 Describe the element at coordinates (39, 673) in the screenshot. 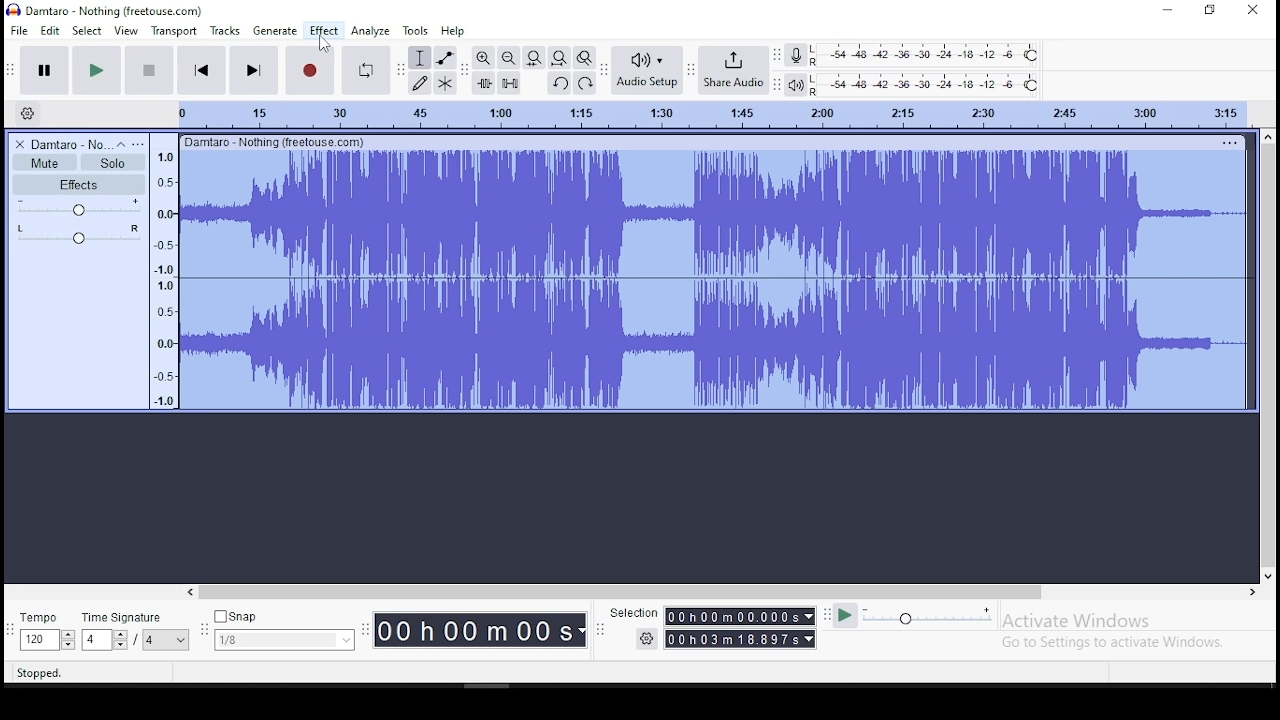

I see `stopped` at that location.